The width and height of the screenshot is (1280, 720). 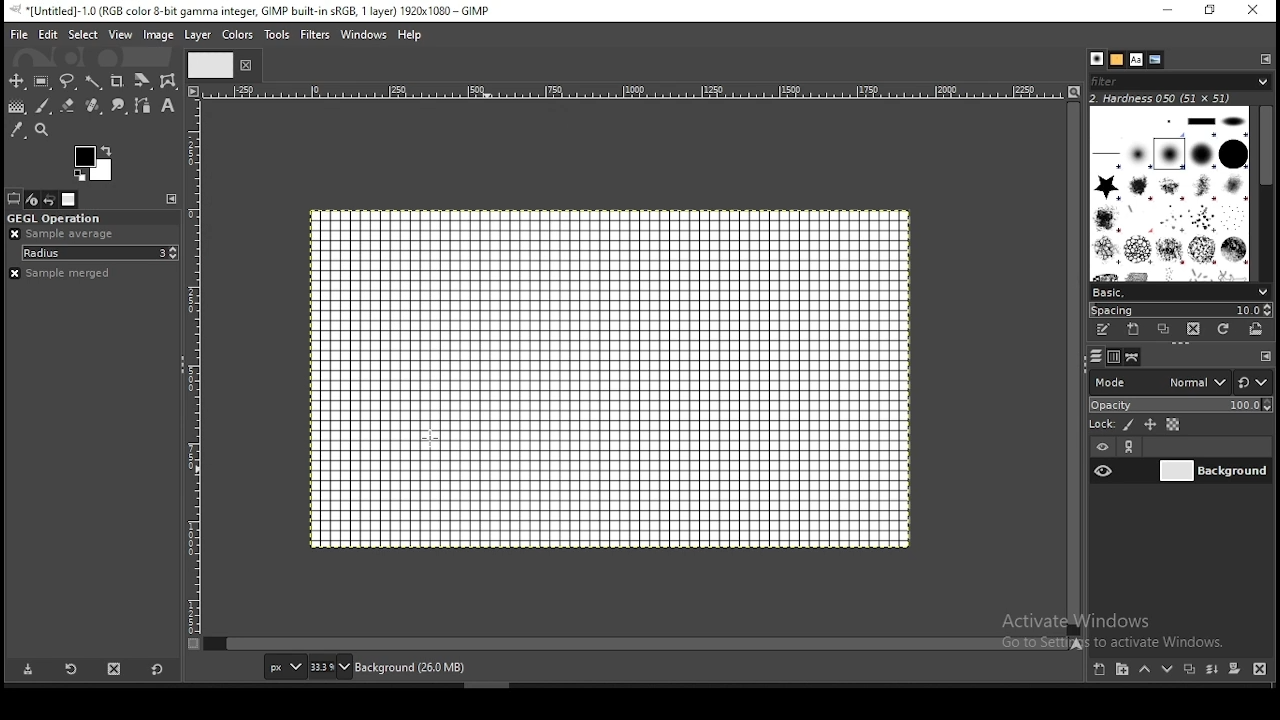 I want to click on brushes filter, so click(x=1180, y=81).